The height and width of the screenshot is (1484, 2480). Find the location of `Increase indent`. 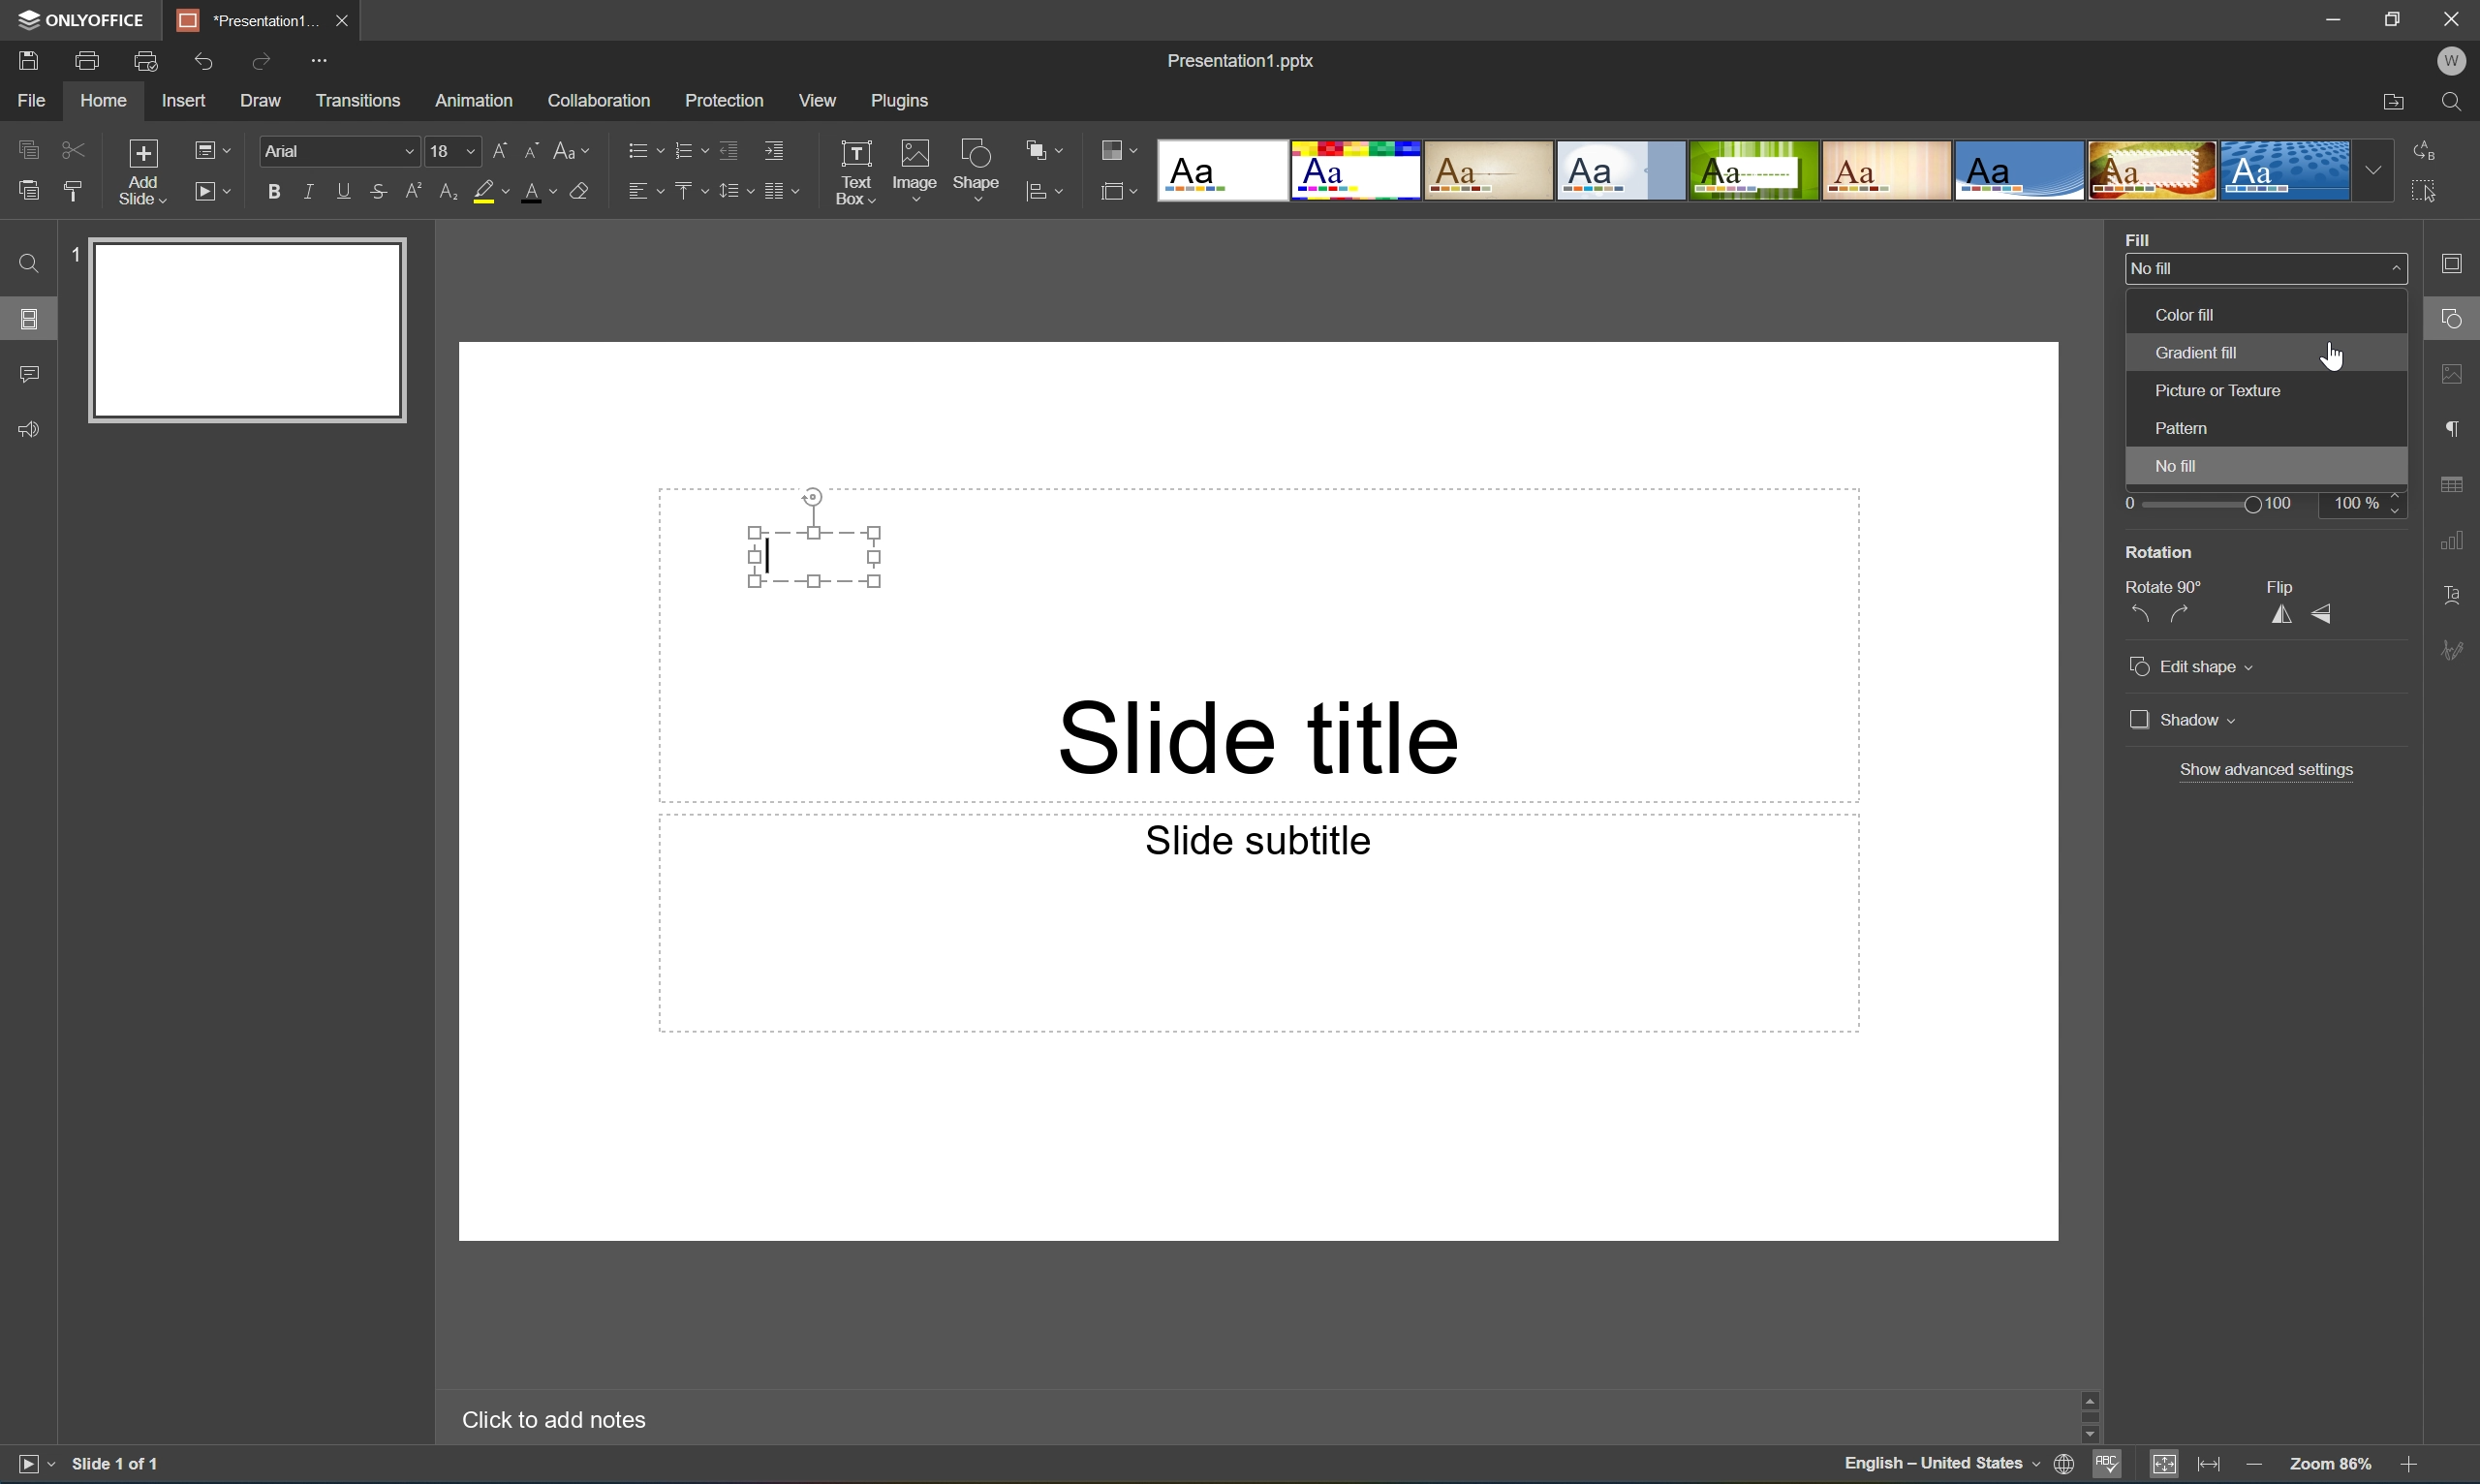

Increase indent is located at coordinates (772, 148).